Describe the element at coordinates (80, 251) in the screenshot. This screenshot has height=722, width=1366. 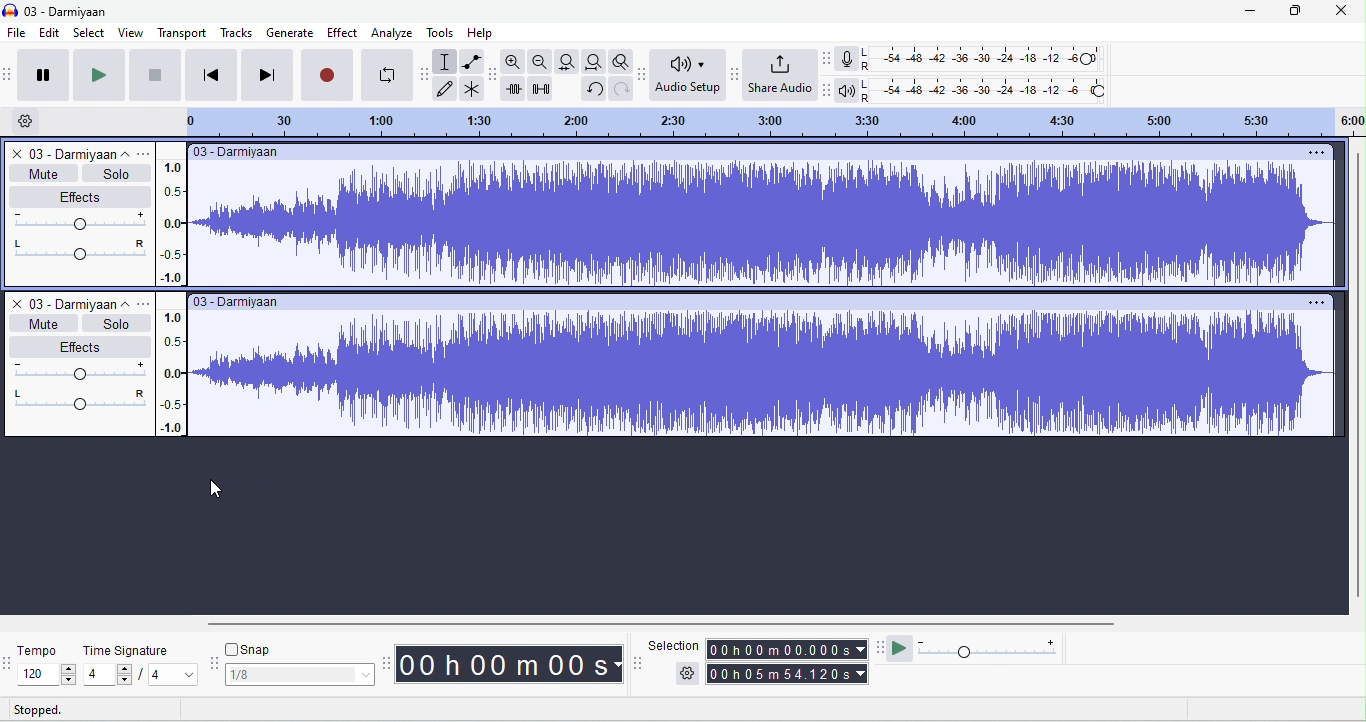
I see `pan` at that location.